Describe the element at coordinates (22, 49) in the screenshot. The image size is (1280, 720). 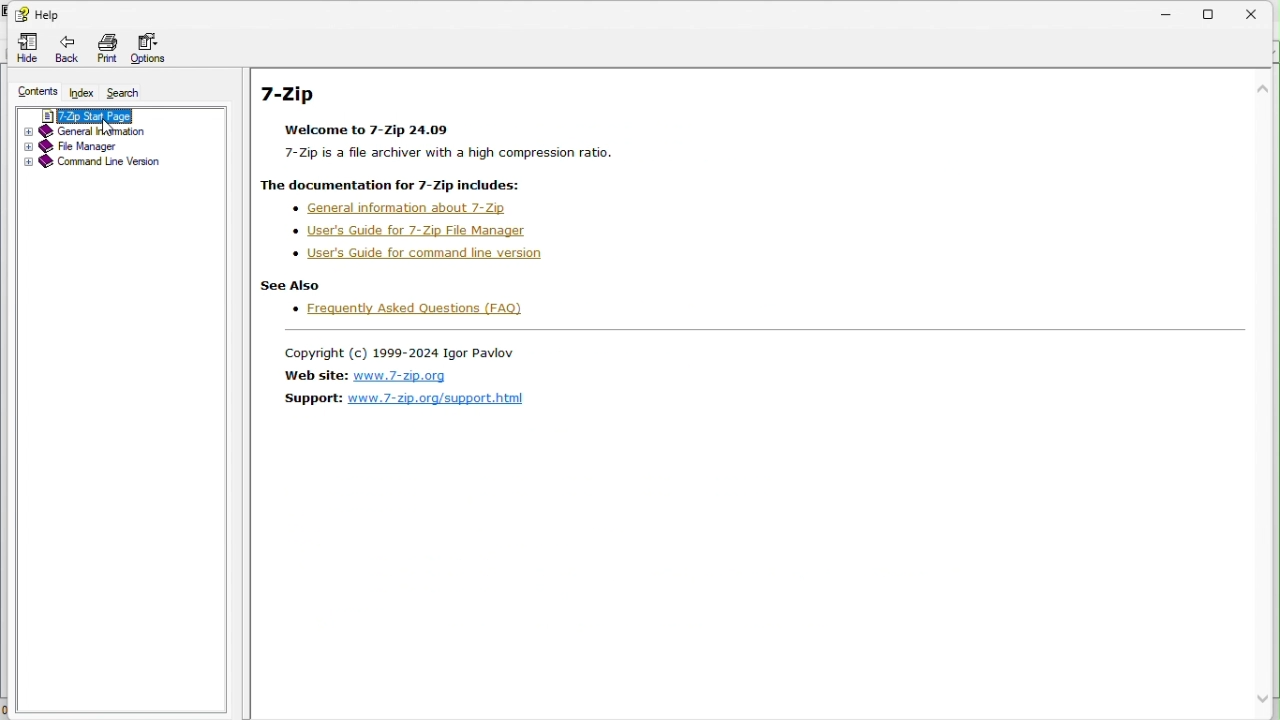
I see `hide` at that location.